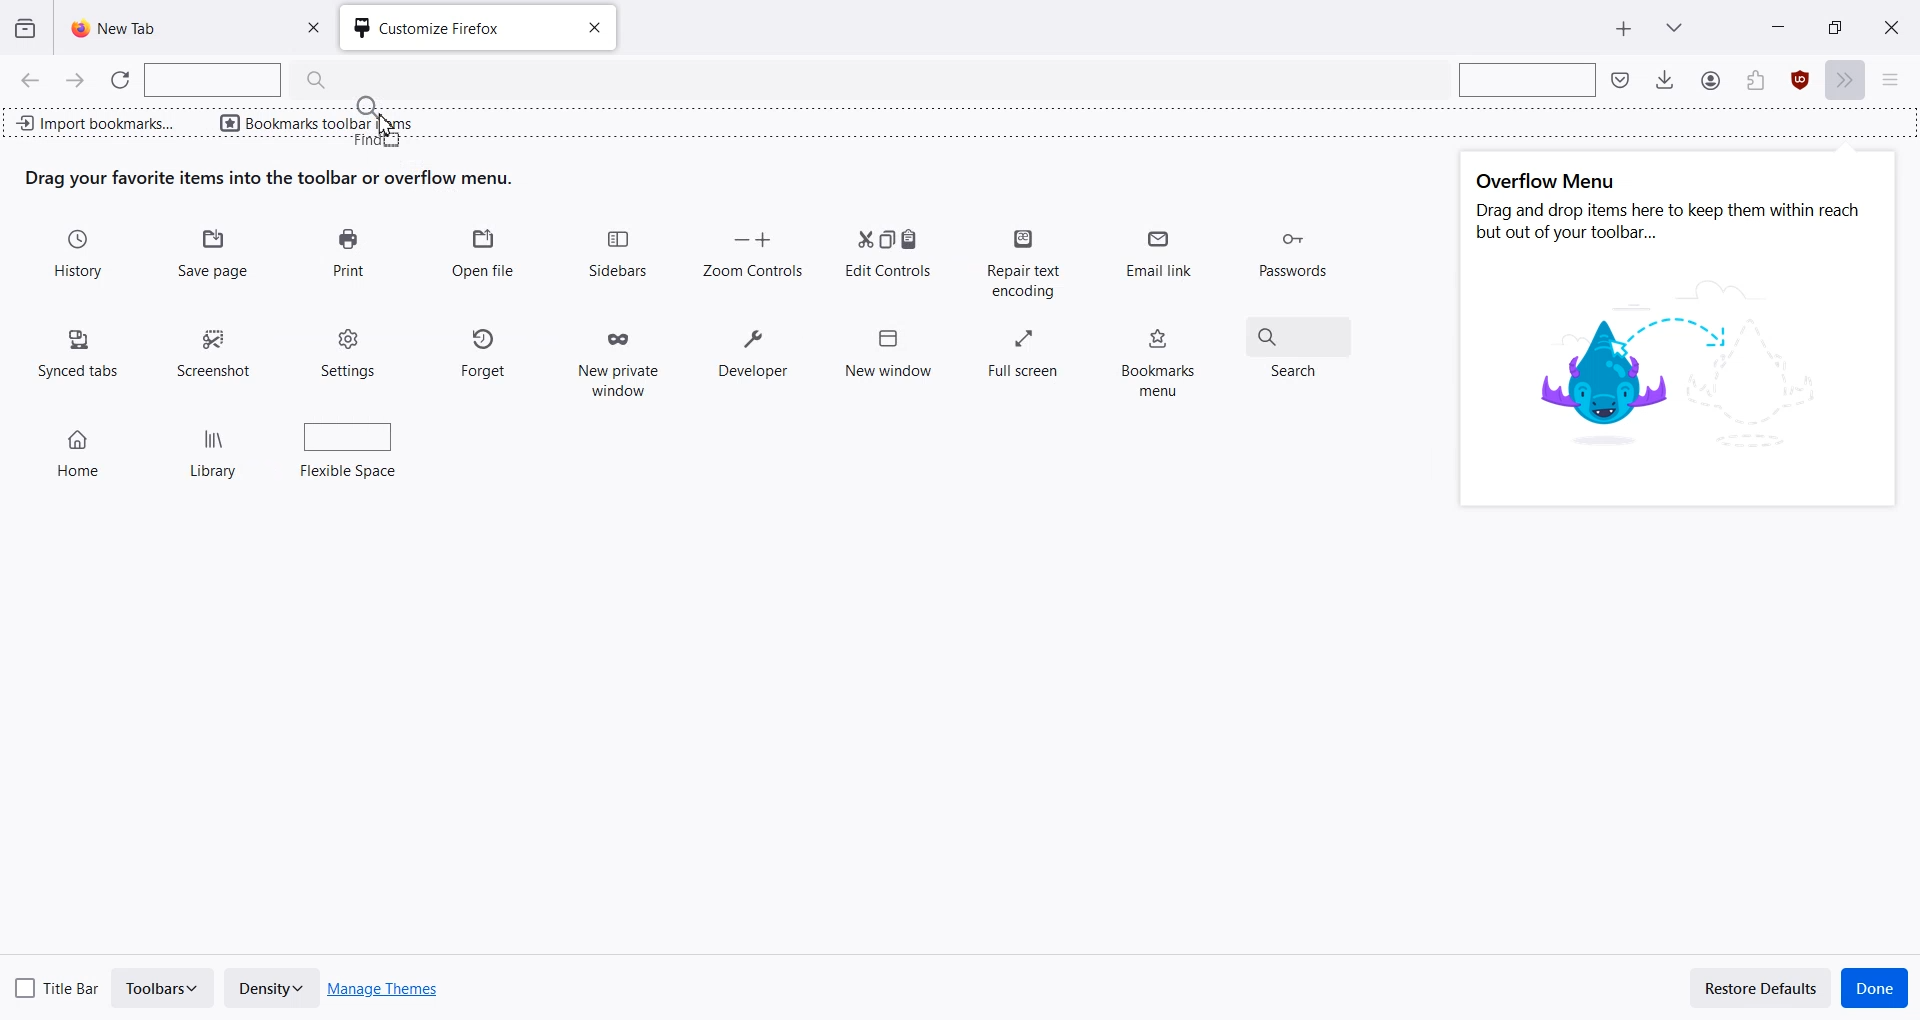 The width and height of the screenshot is (1920, 1020). I want to click on Close, so click(1891, 26).